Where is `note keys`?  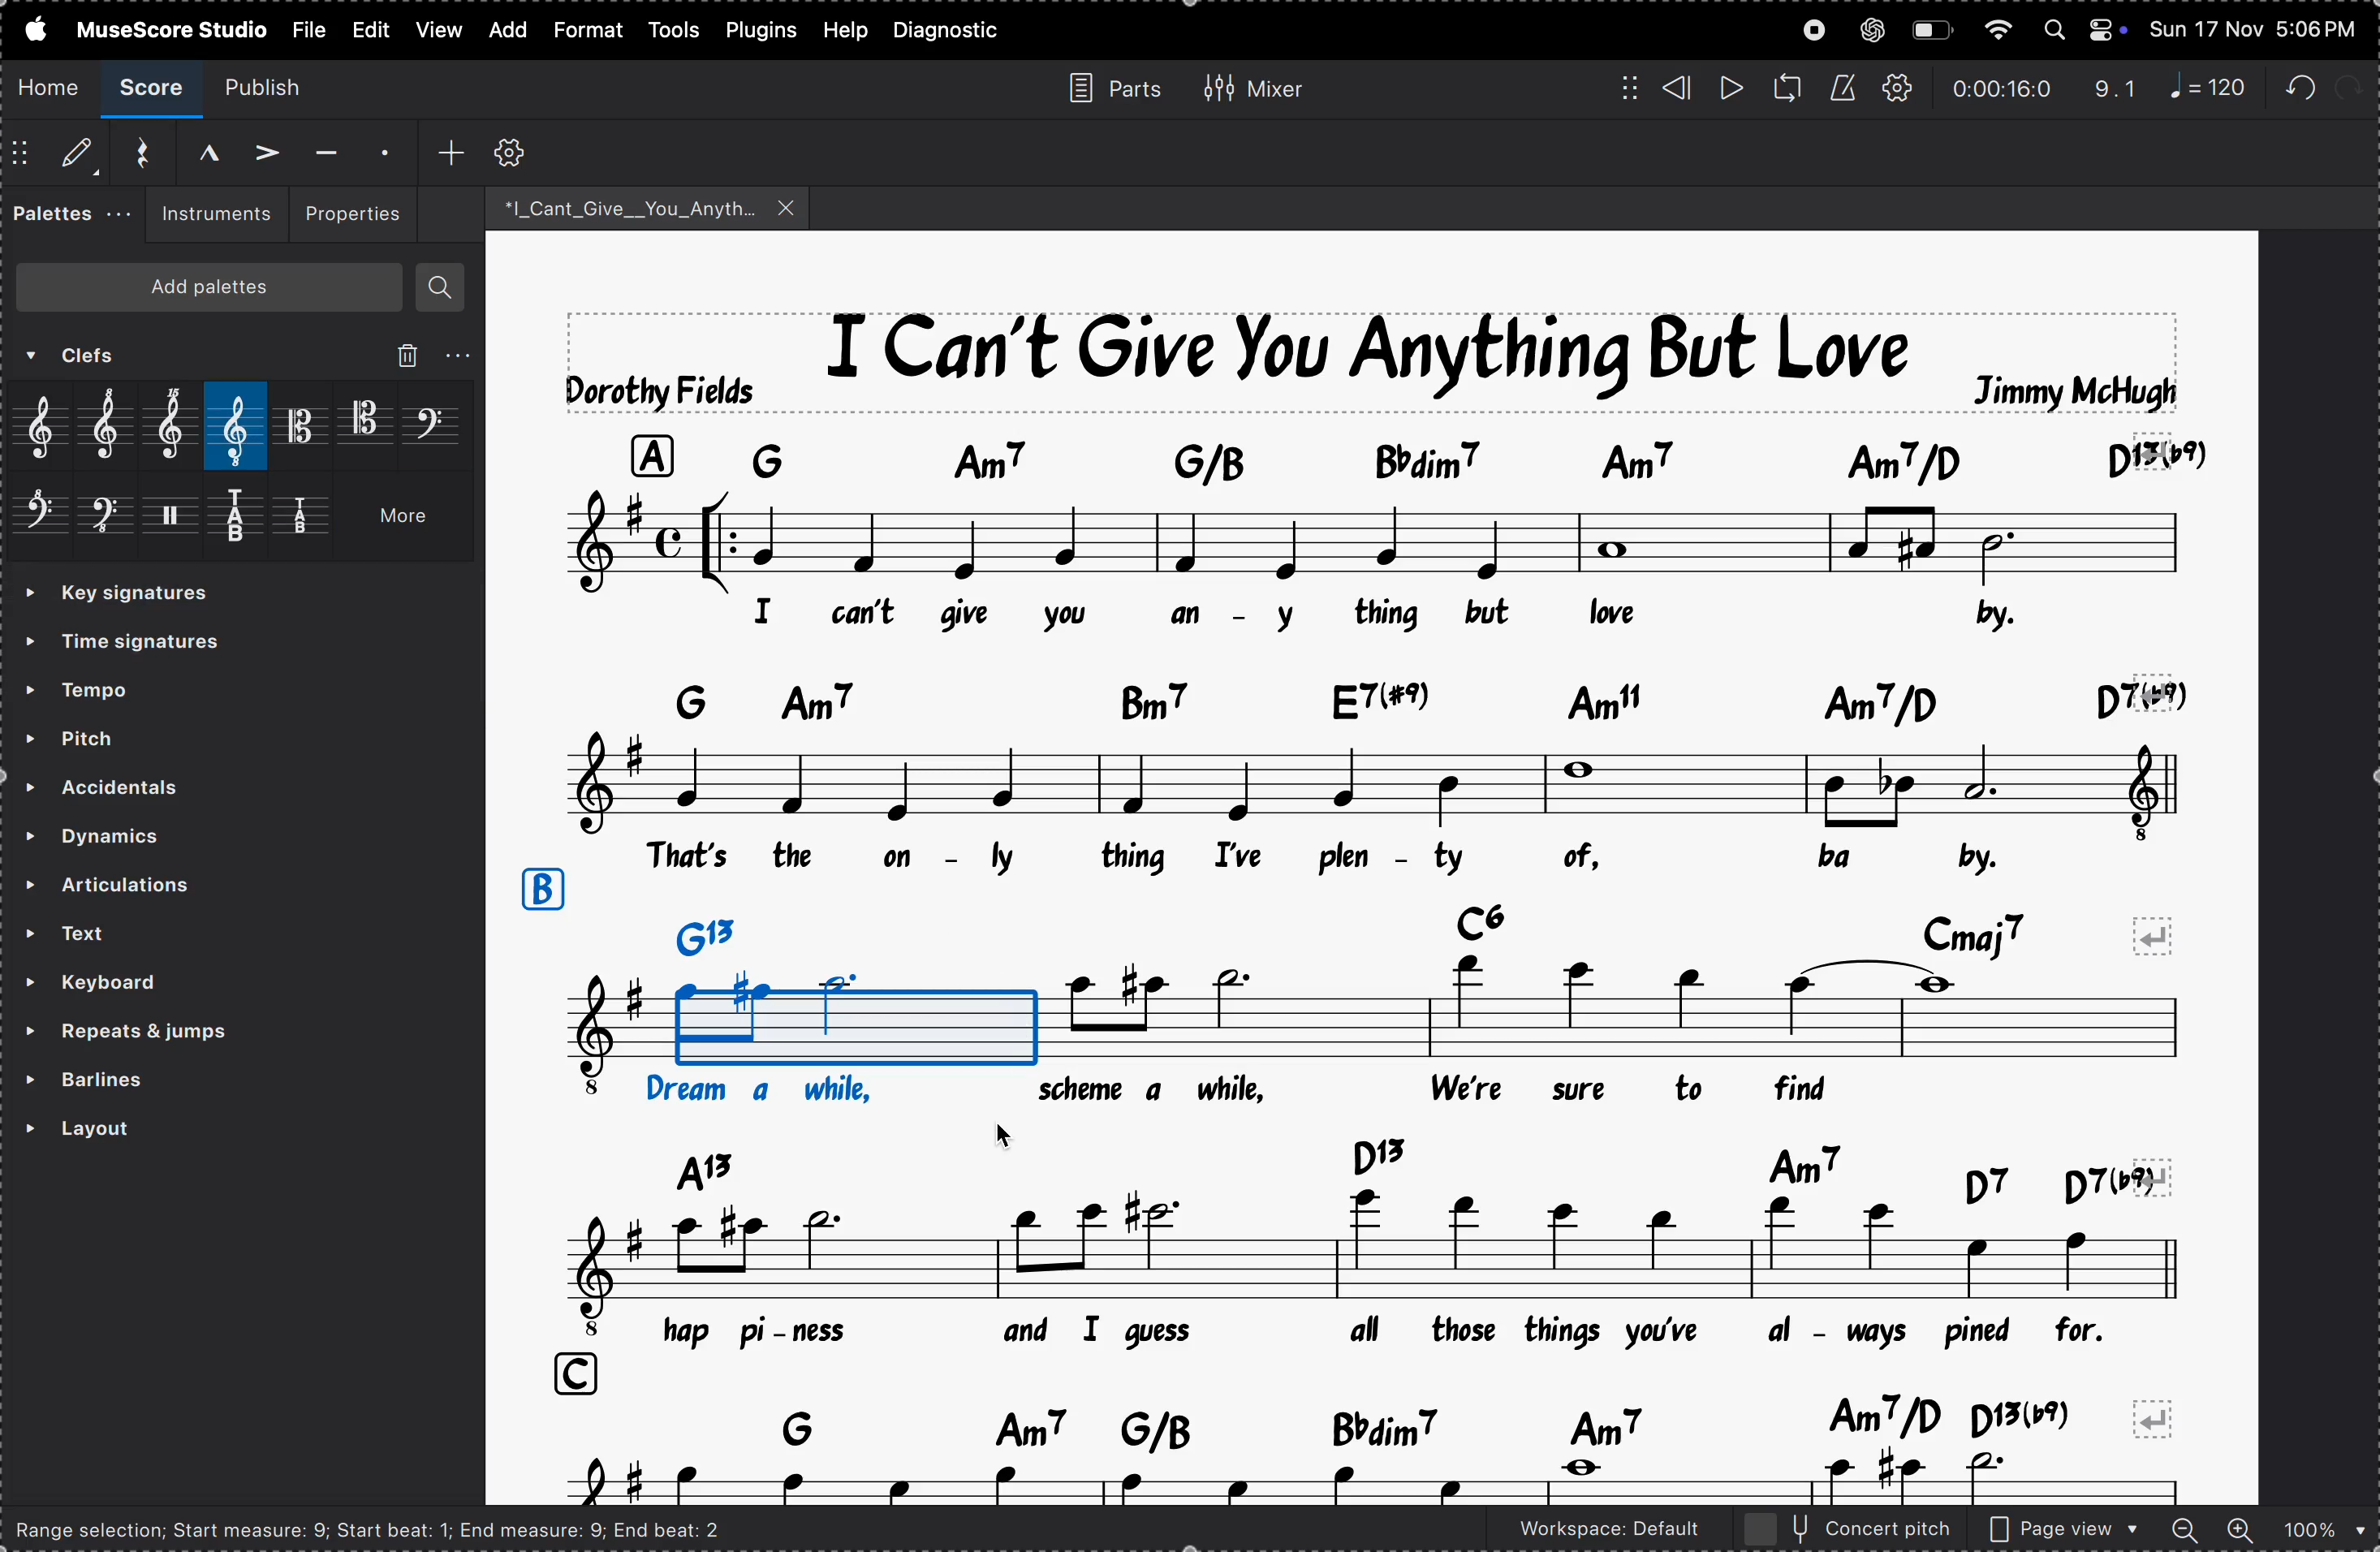
note keys is located at coordinates (1396, 457).